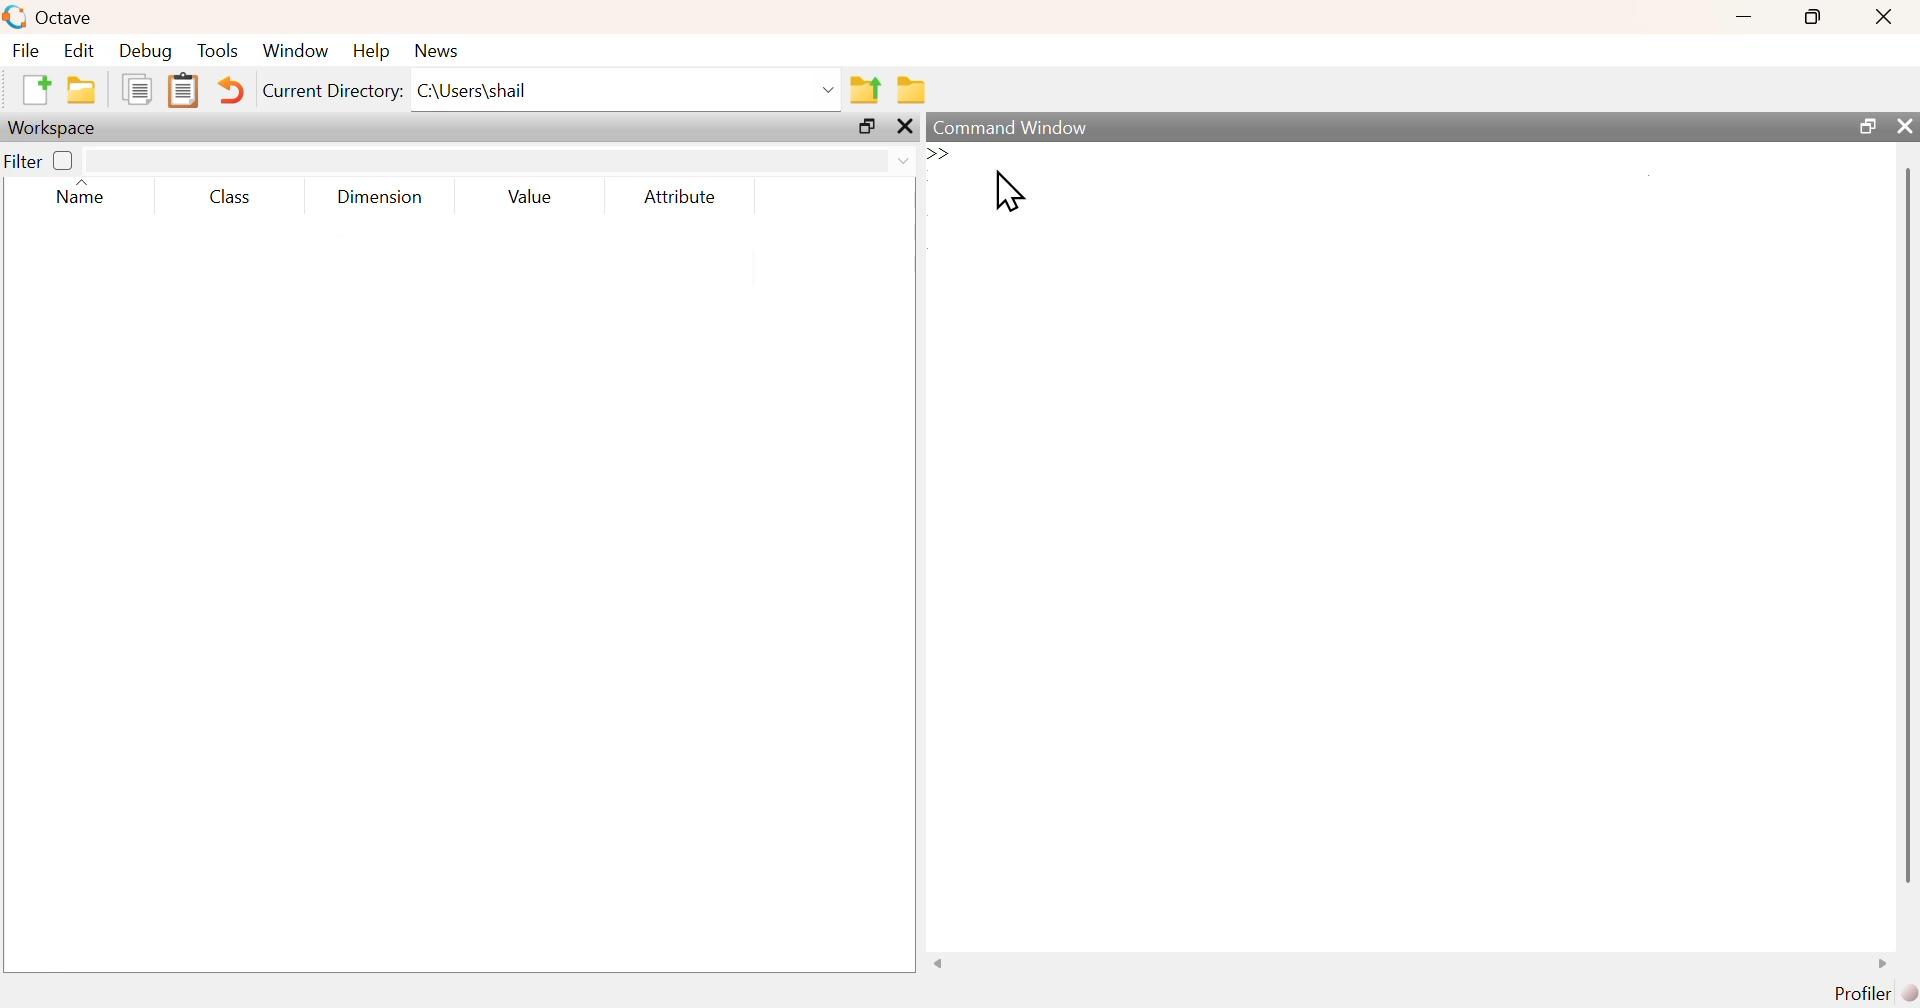 This screenshot has height=1008, width=1920. Describe the element at coordinates (369, 52) in the screenshot. I see `Help` at that location.